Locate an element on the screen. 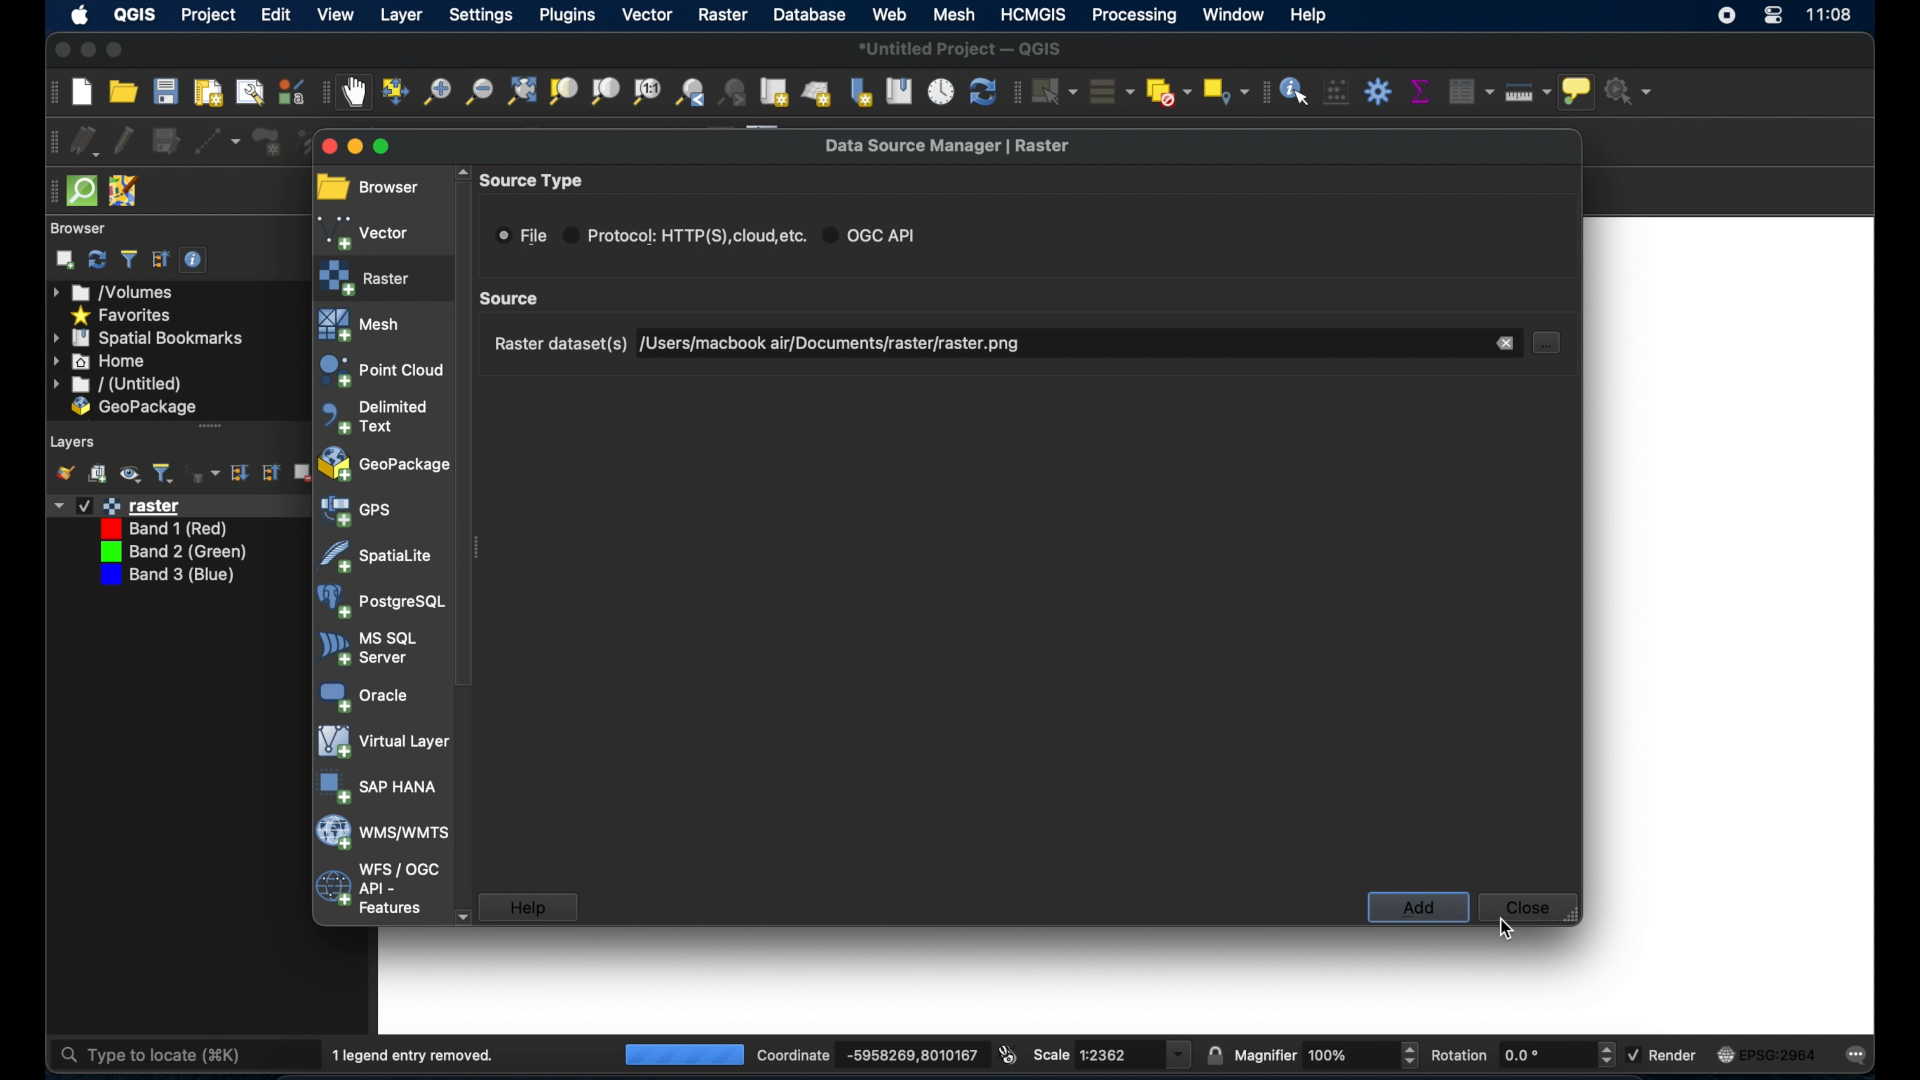 The width and height of the screenshot is (1920, 1080). control center is located at coordinates (1773, 20).